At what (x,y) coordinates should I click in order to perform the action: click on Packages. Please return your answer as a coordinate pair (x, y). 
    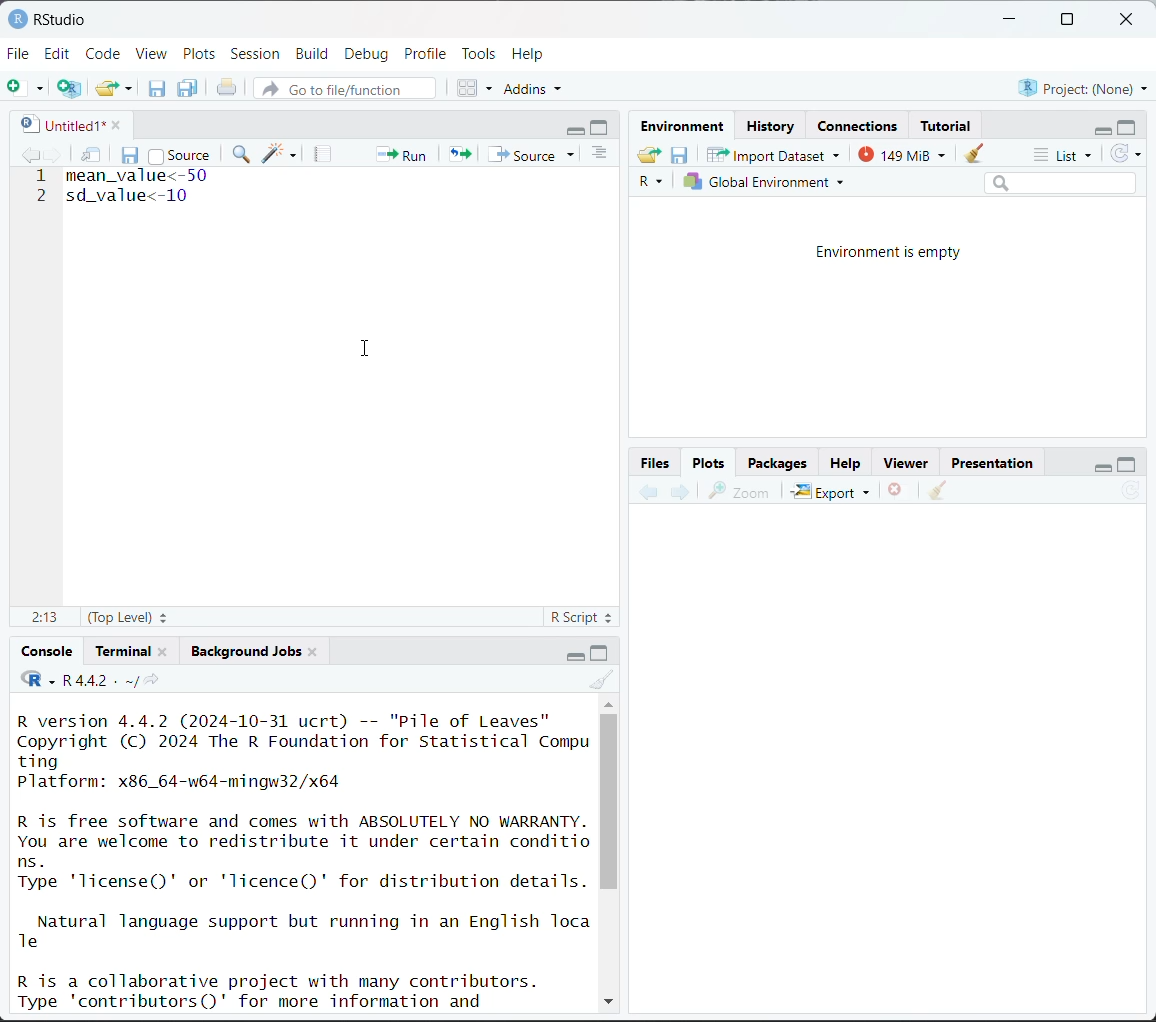
    Looking at the image, I should click on (777, 462).